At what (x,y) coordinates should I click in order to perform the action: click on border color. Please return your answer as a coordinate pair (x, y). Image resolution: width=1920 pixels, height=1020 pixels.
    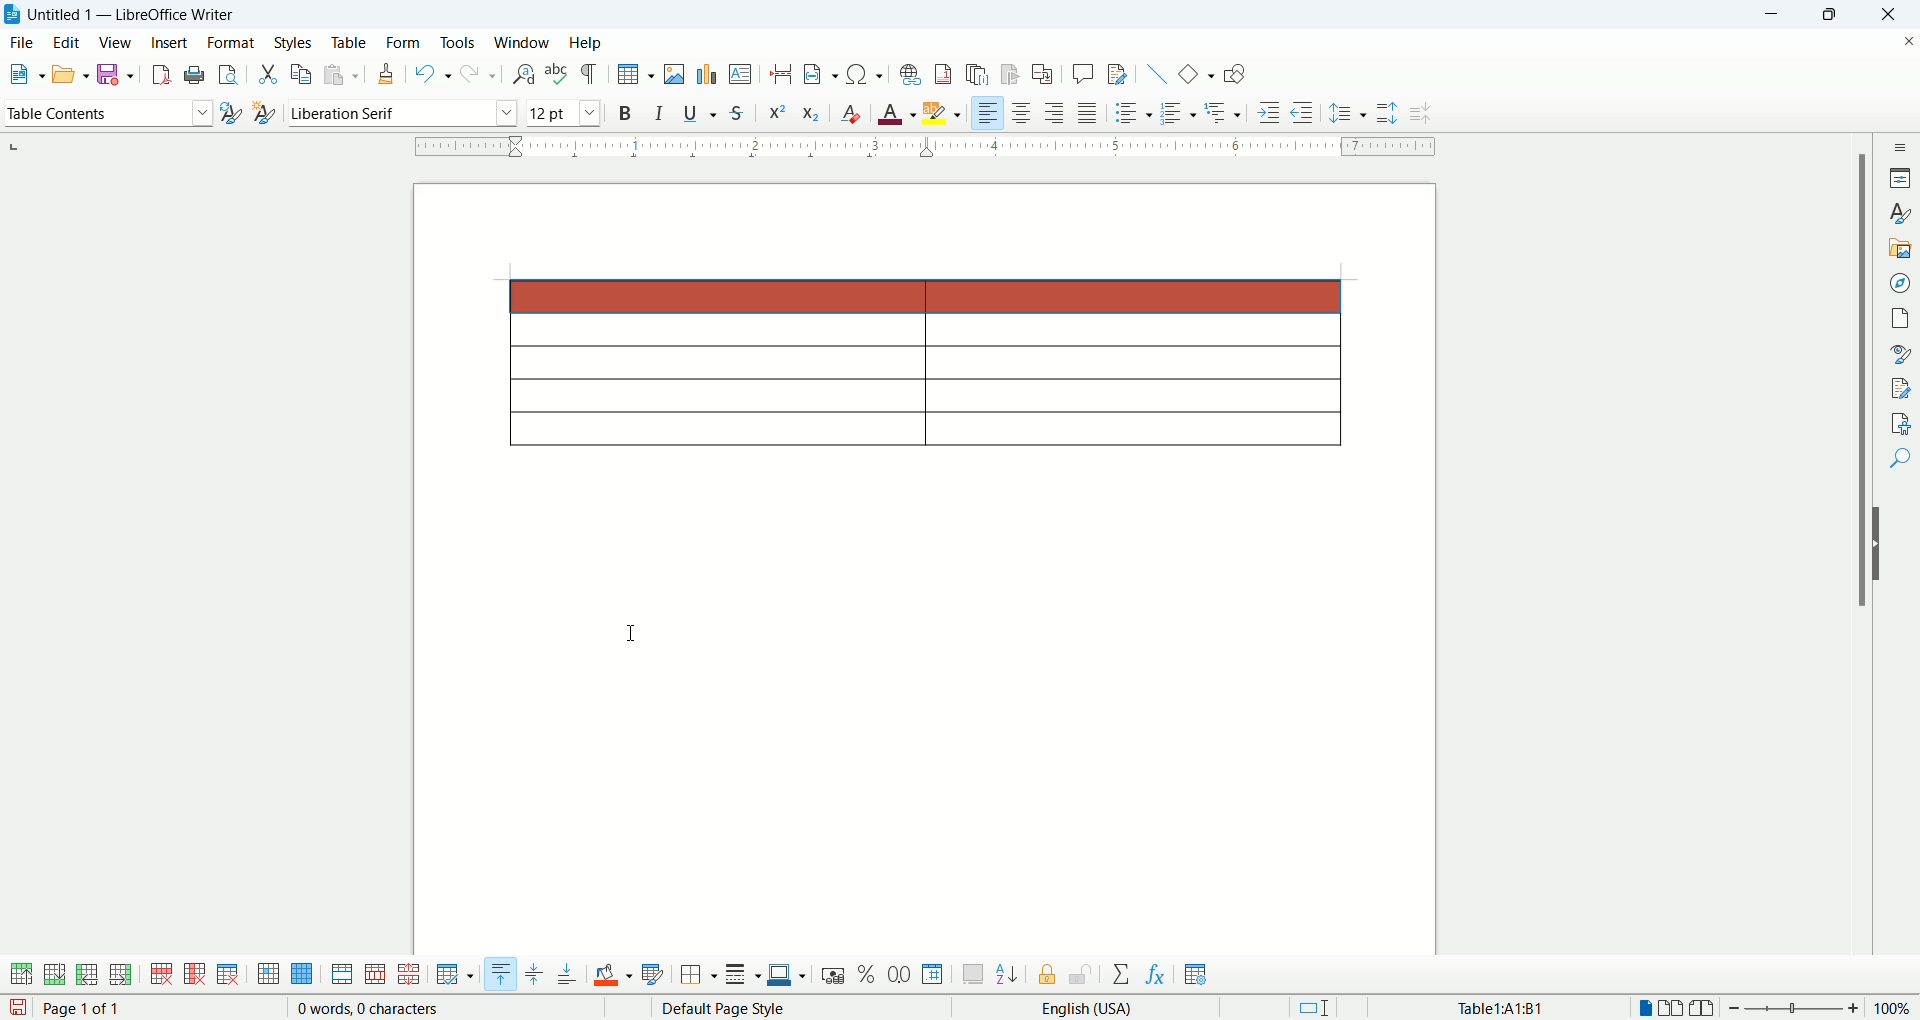
    Looking at the image, I should click on (788, 975).